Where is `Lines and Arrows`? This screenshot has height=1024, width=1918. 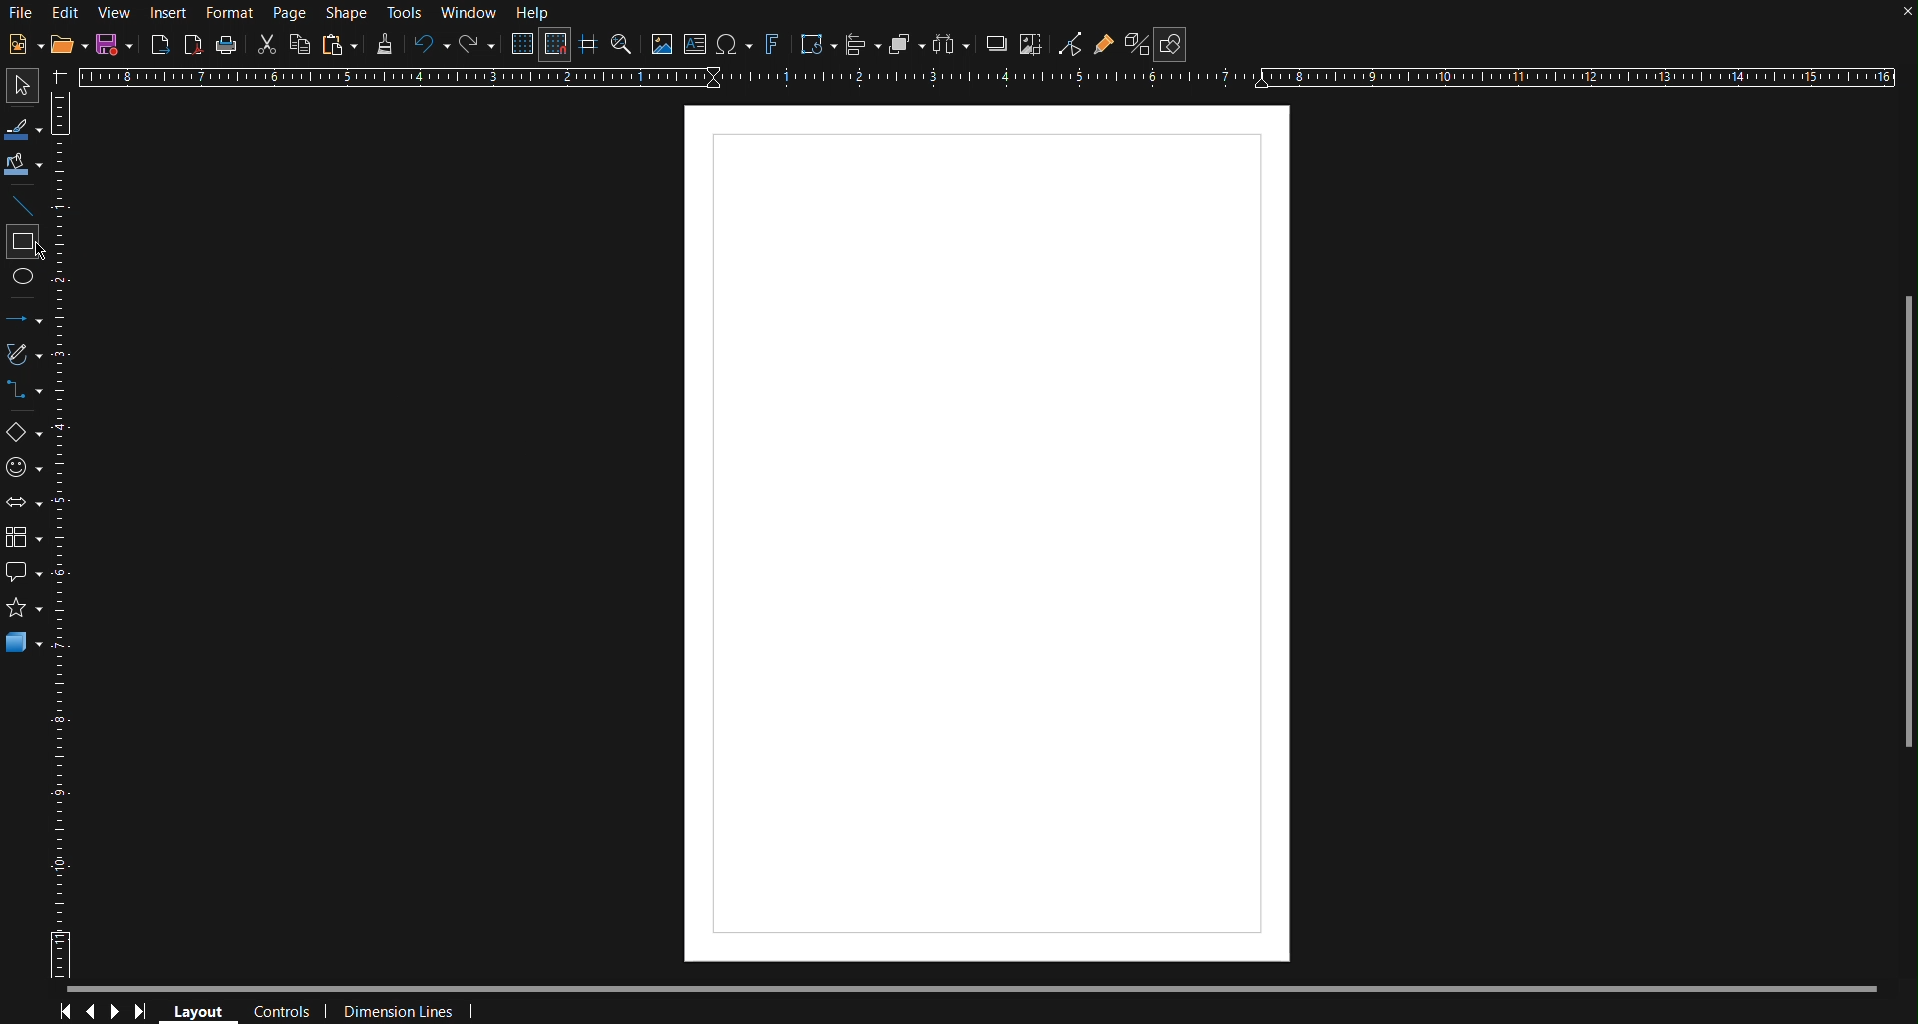 Lines and Arrows is located at coordinates (25, 319).